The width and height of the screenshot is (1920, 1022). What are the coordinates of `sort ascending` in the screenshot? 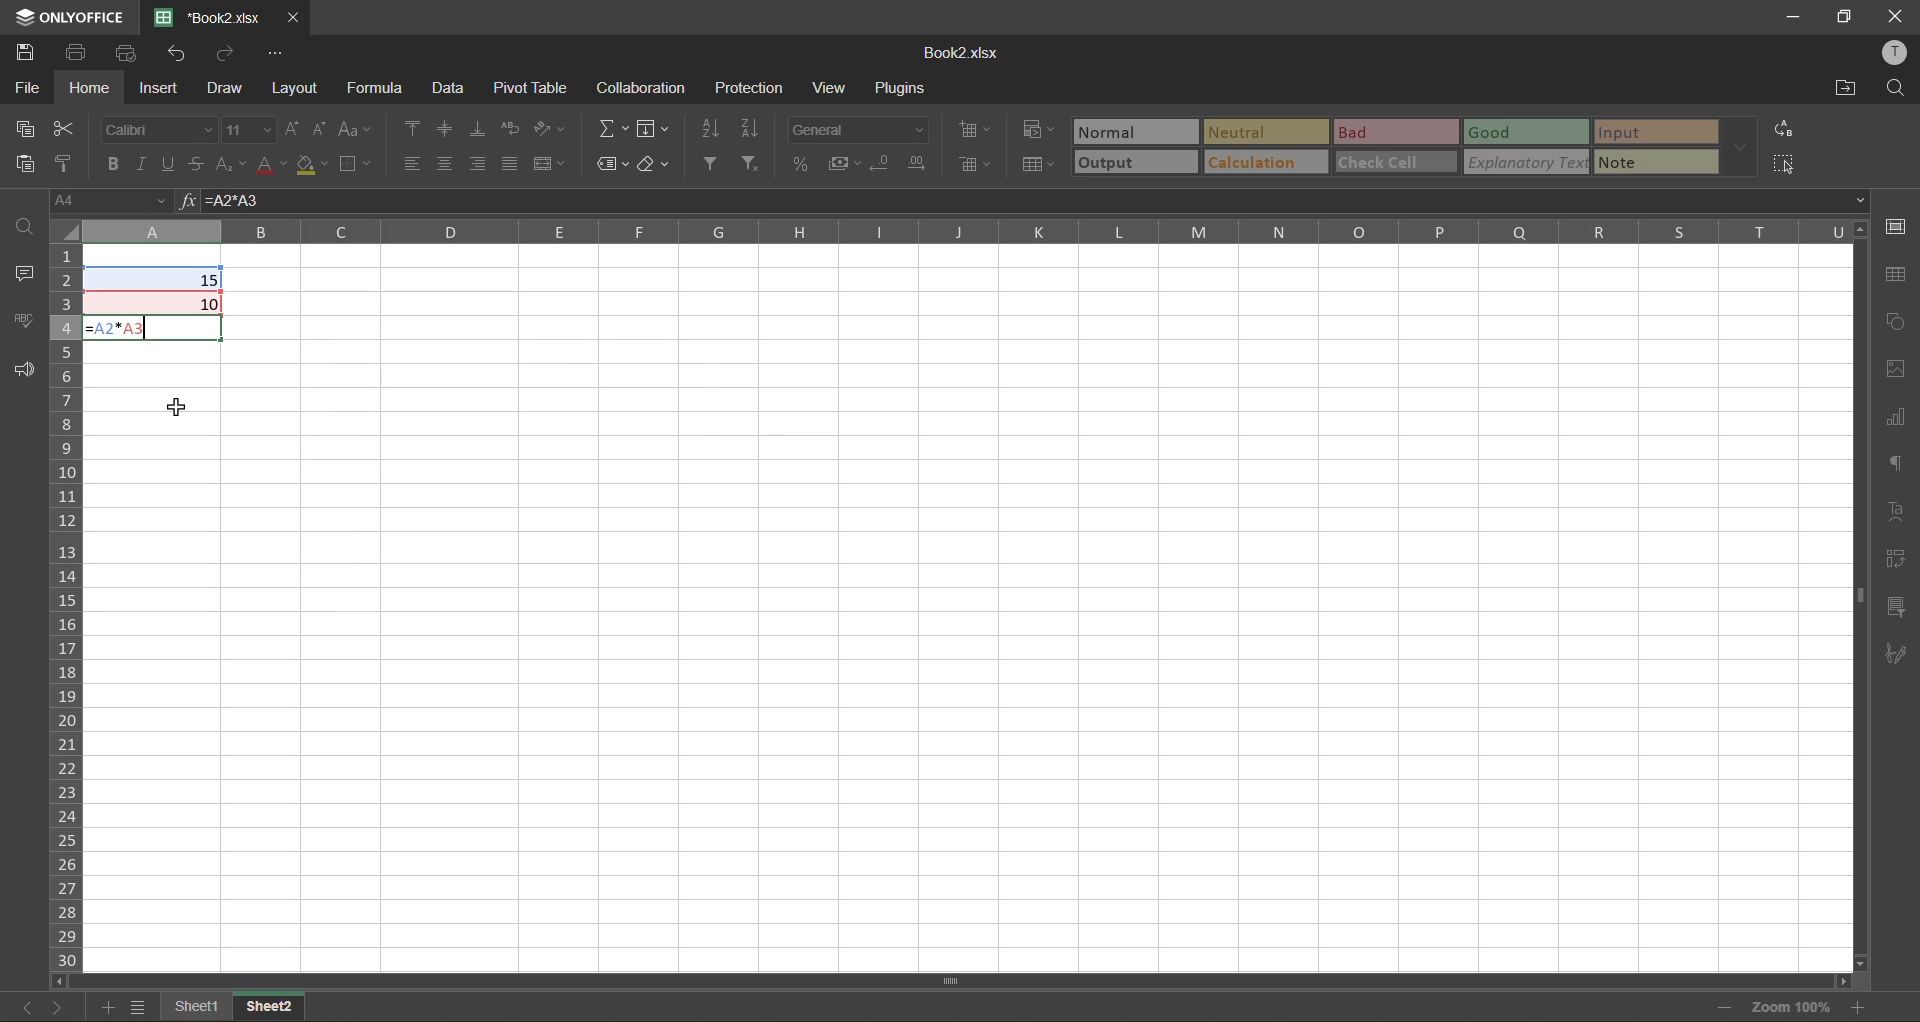 It's located at (707, 129).